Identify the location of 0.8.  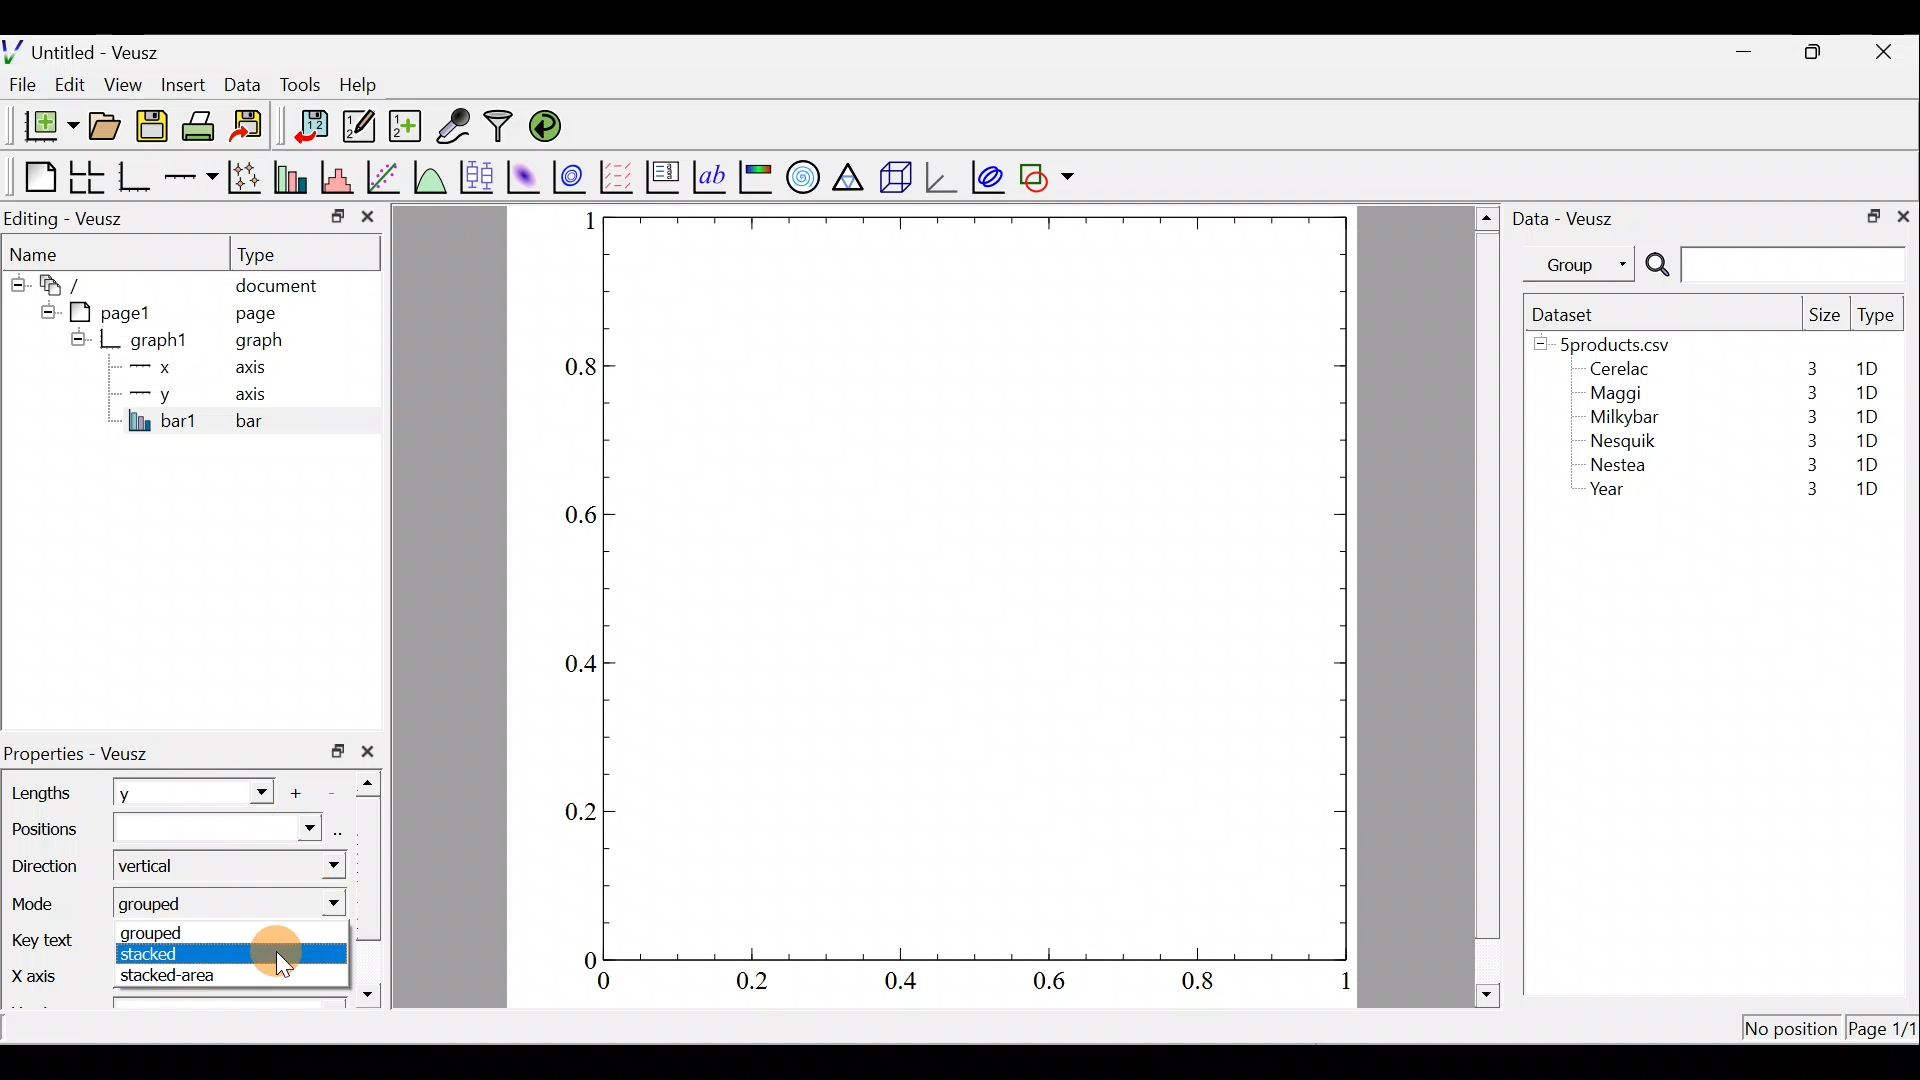
(577, 368).